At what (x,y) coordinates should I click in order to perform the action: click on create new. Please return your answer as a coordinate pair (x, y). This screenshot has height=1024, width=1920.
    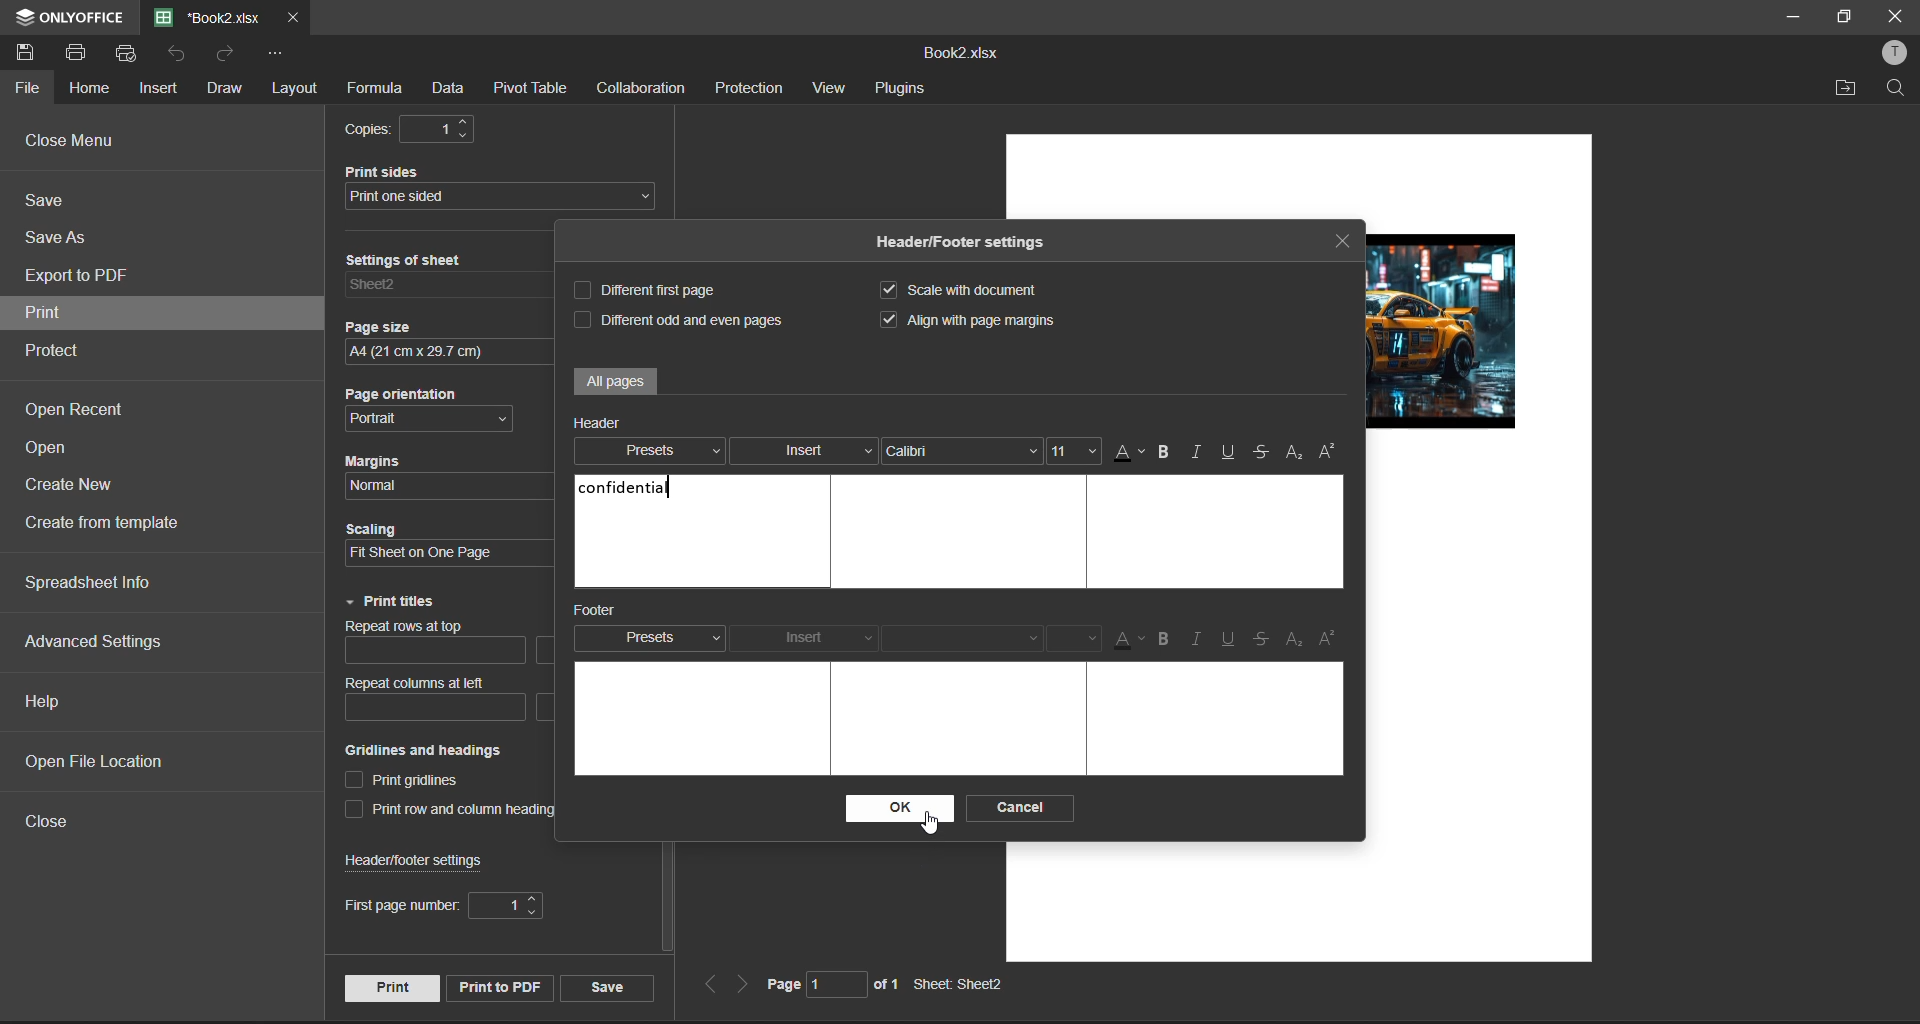
    Looking at the image, I should click on (71, 491).